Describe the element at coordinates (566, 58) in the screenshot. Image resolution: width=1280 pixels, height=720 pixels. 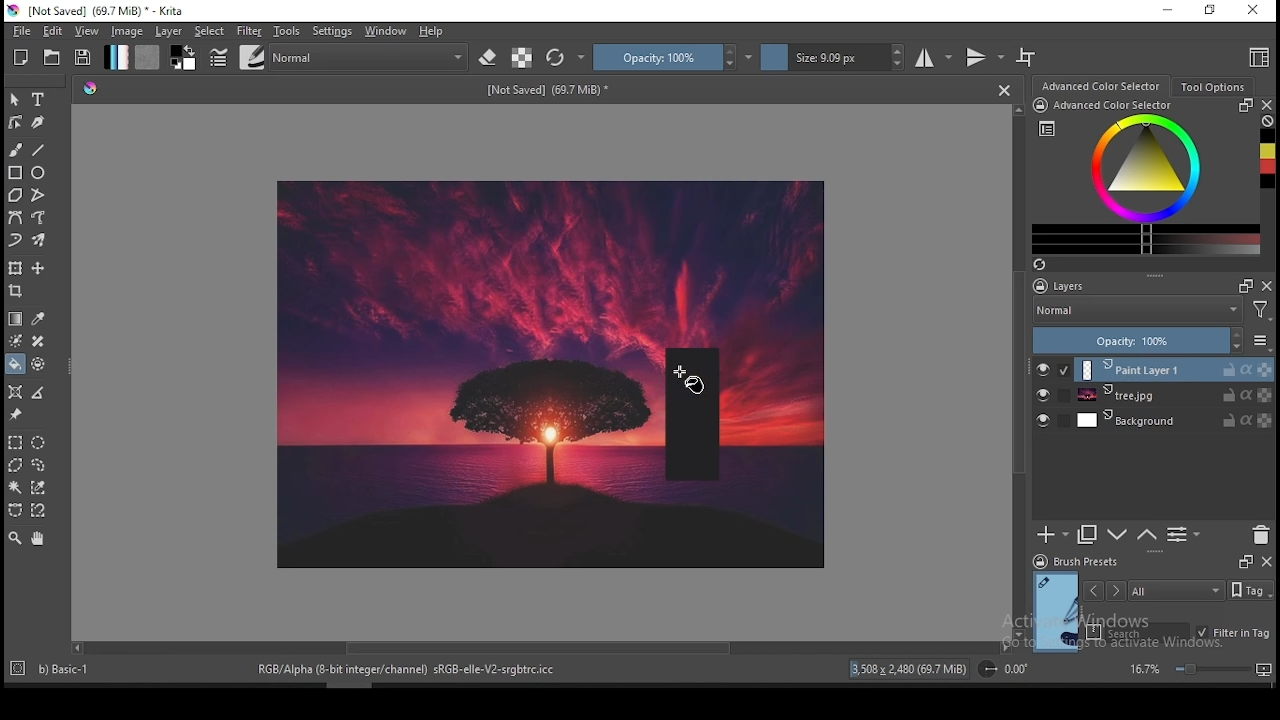
I see `reload original preset` at that location.